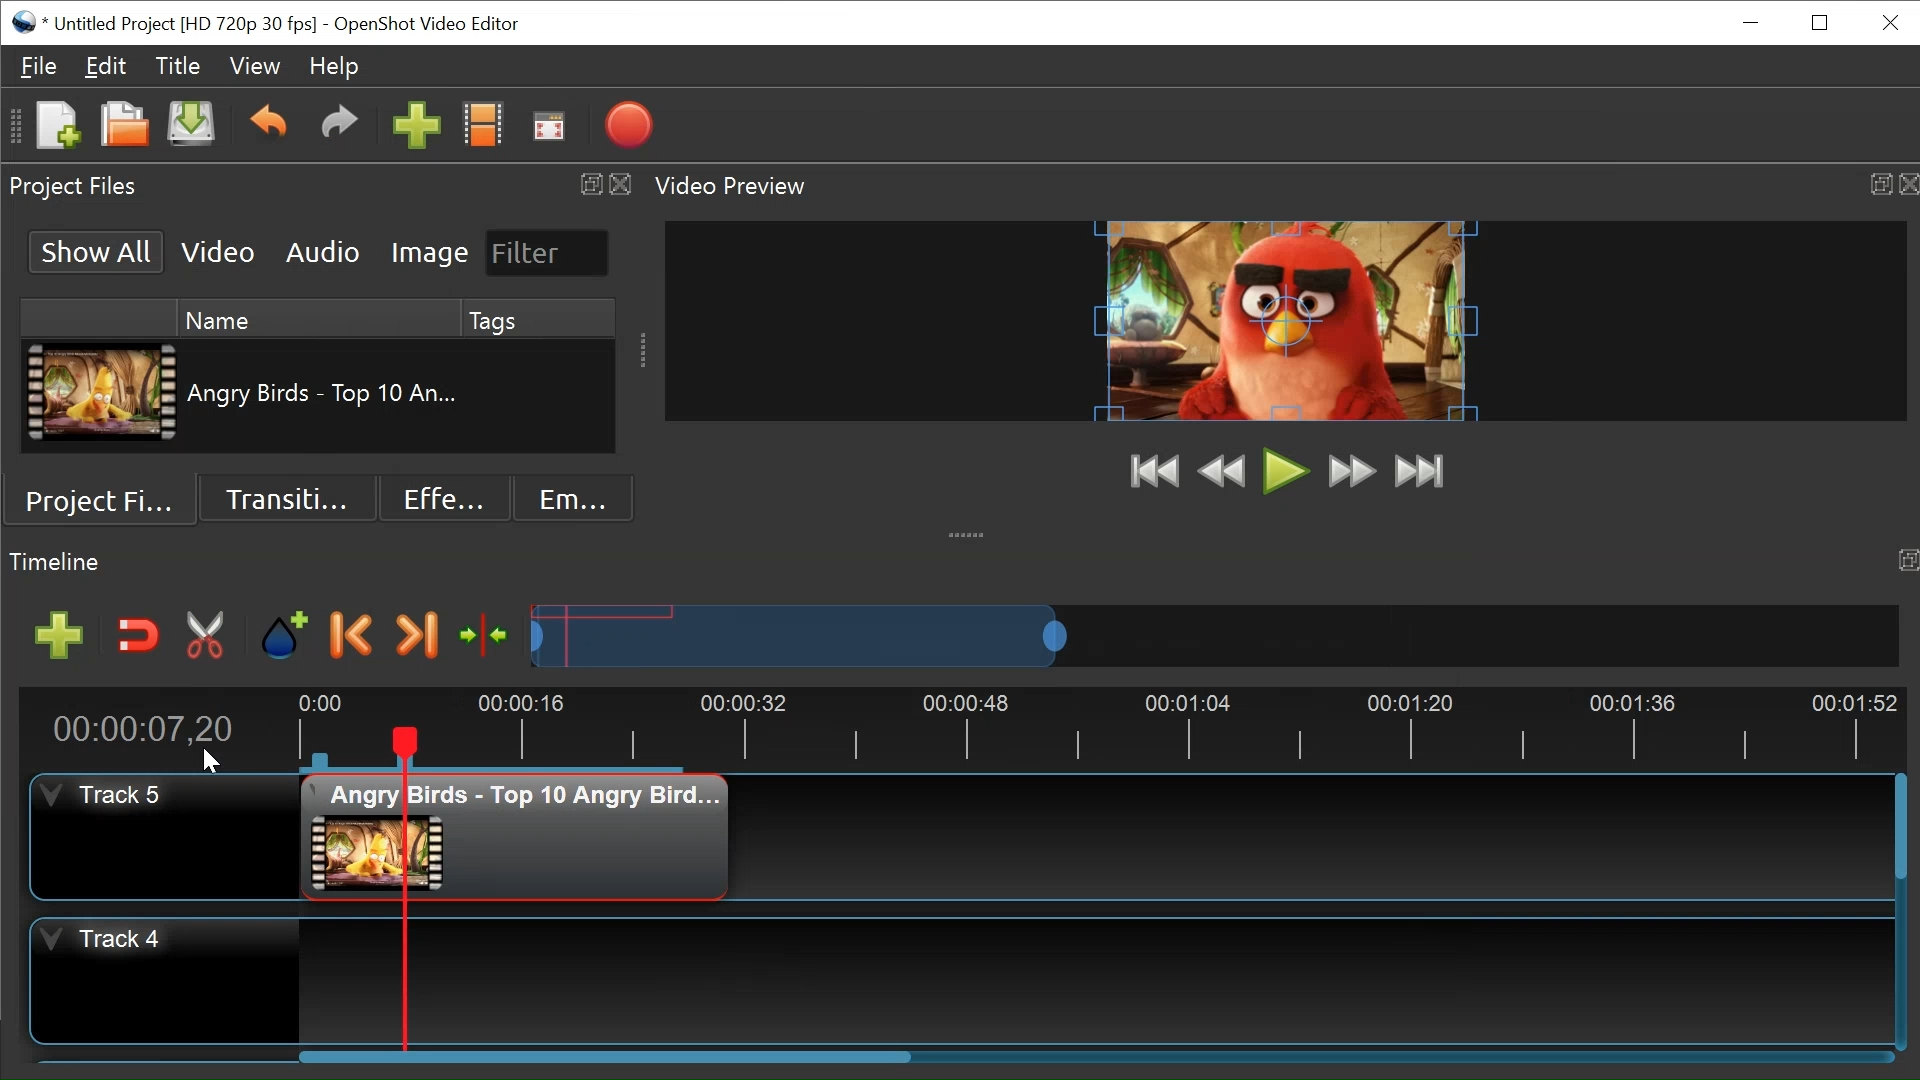 The width and height of the screenshot is (1920, 1080). I want to click on timeline, so click(1899, 560).